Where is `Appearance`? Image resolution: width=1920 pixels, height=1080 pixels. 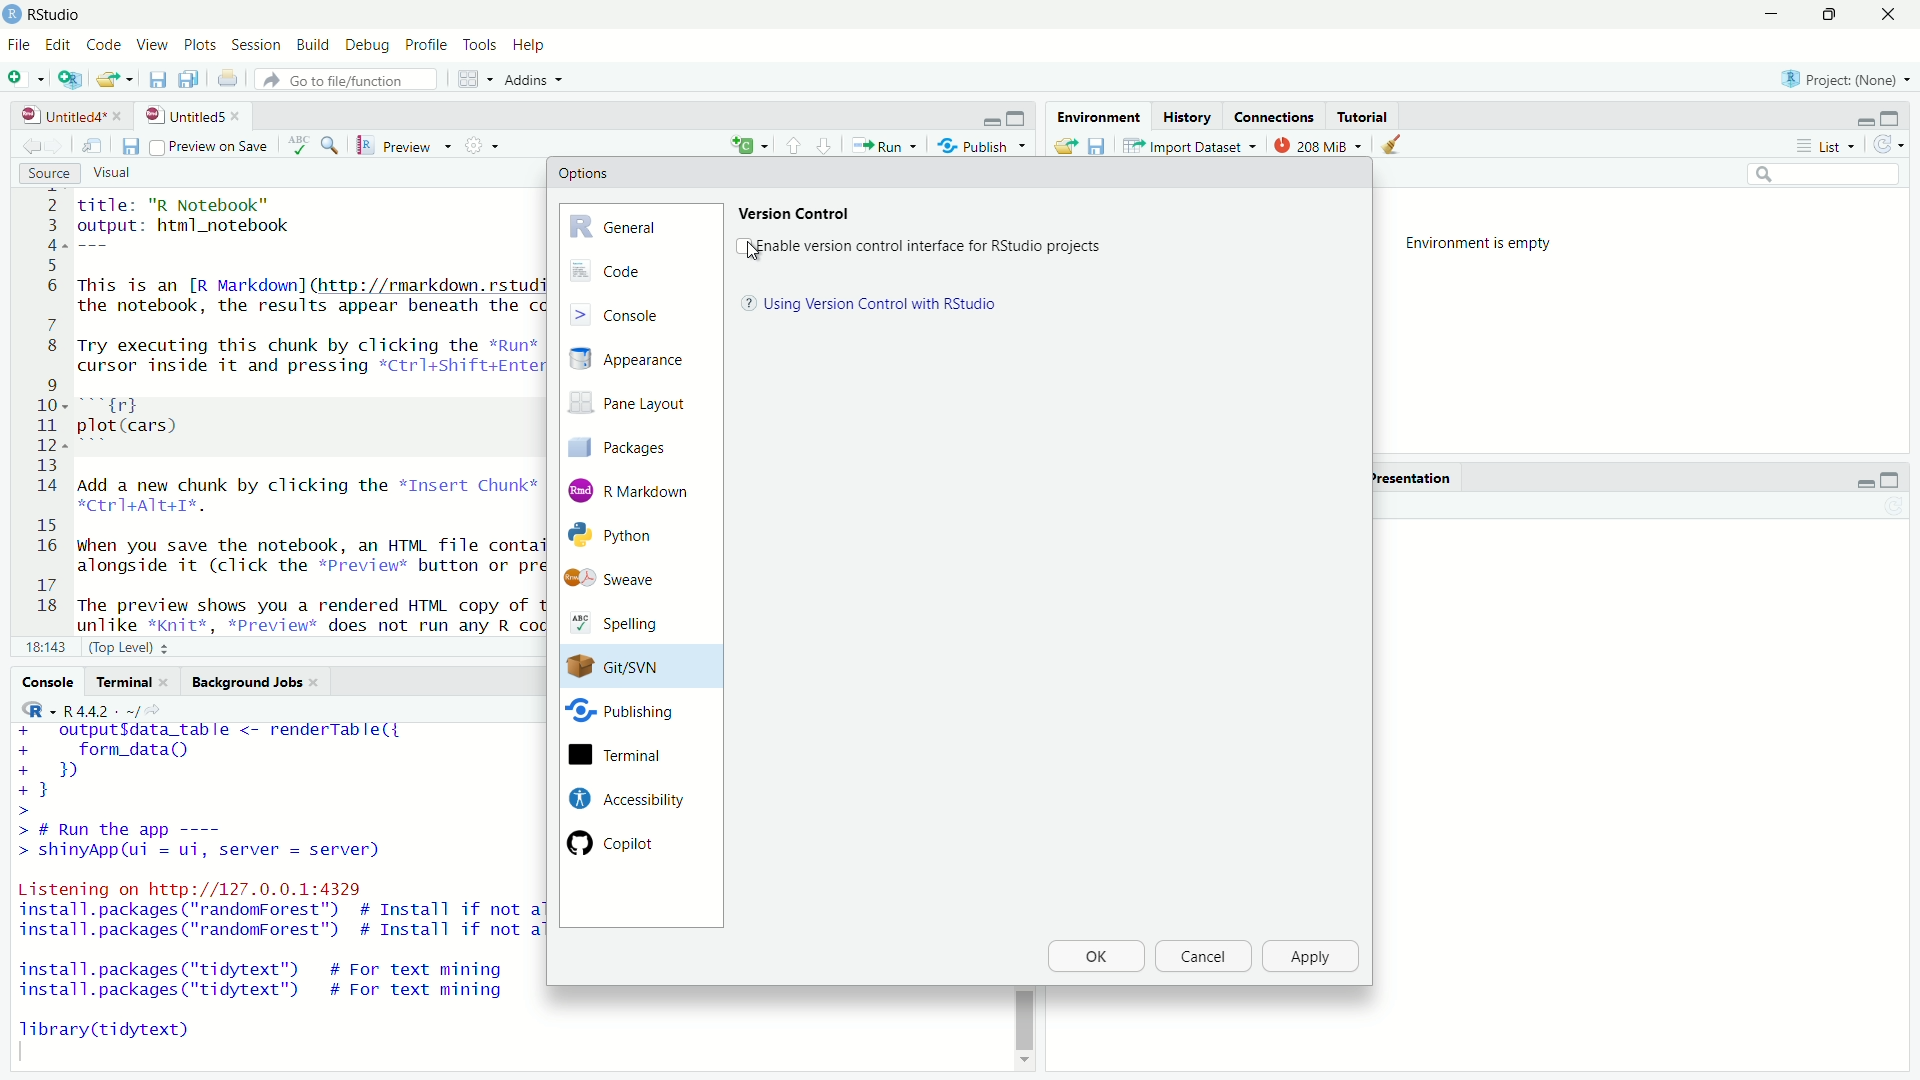 Appearance is located at coordinates (638, 360).